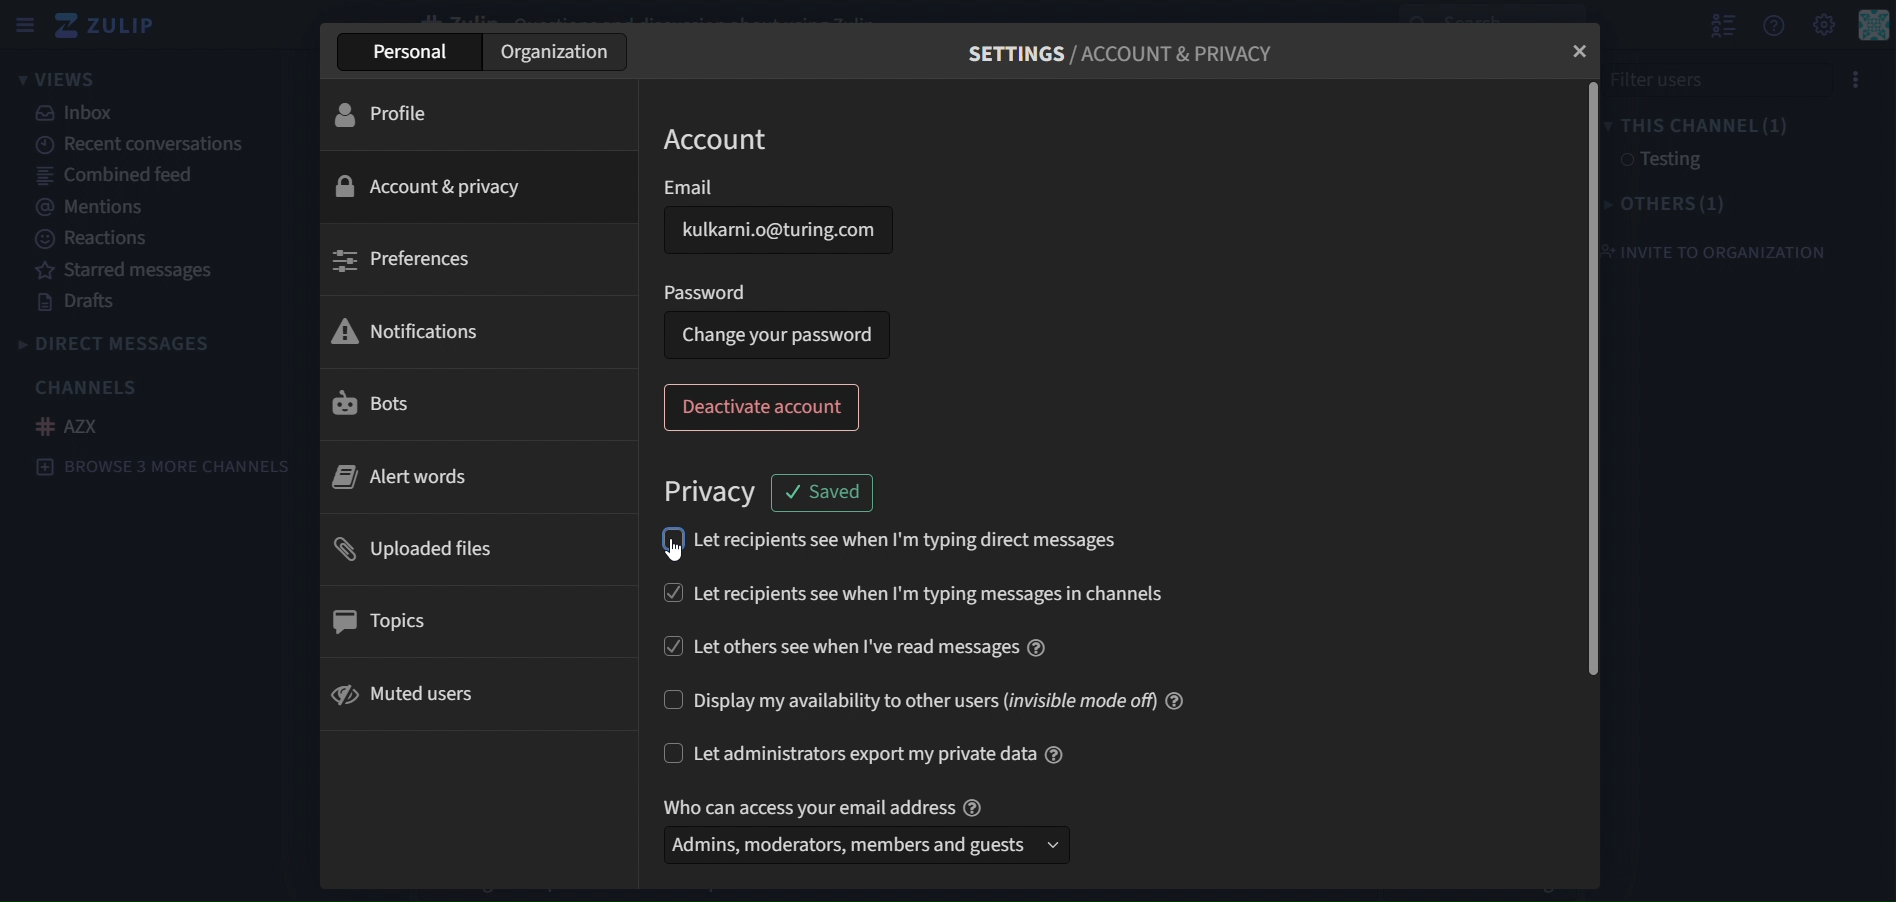 The height and width of the screenshot is (902, 1896). I want to click on others, so click(1674, 207).